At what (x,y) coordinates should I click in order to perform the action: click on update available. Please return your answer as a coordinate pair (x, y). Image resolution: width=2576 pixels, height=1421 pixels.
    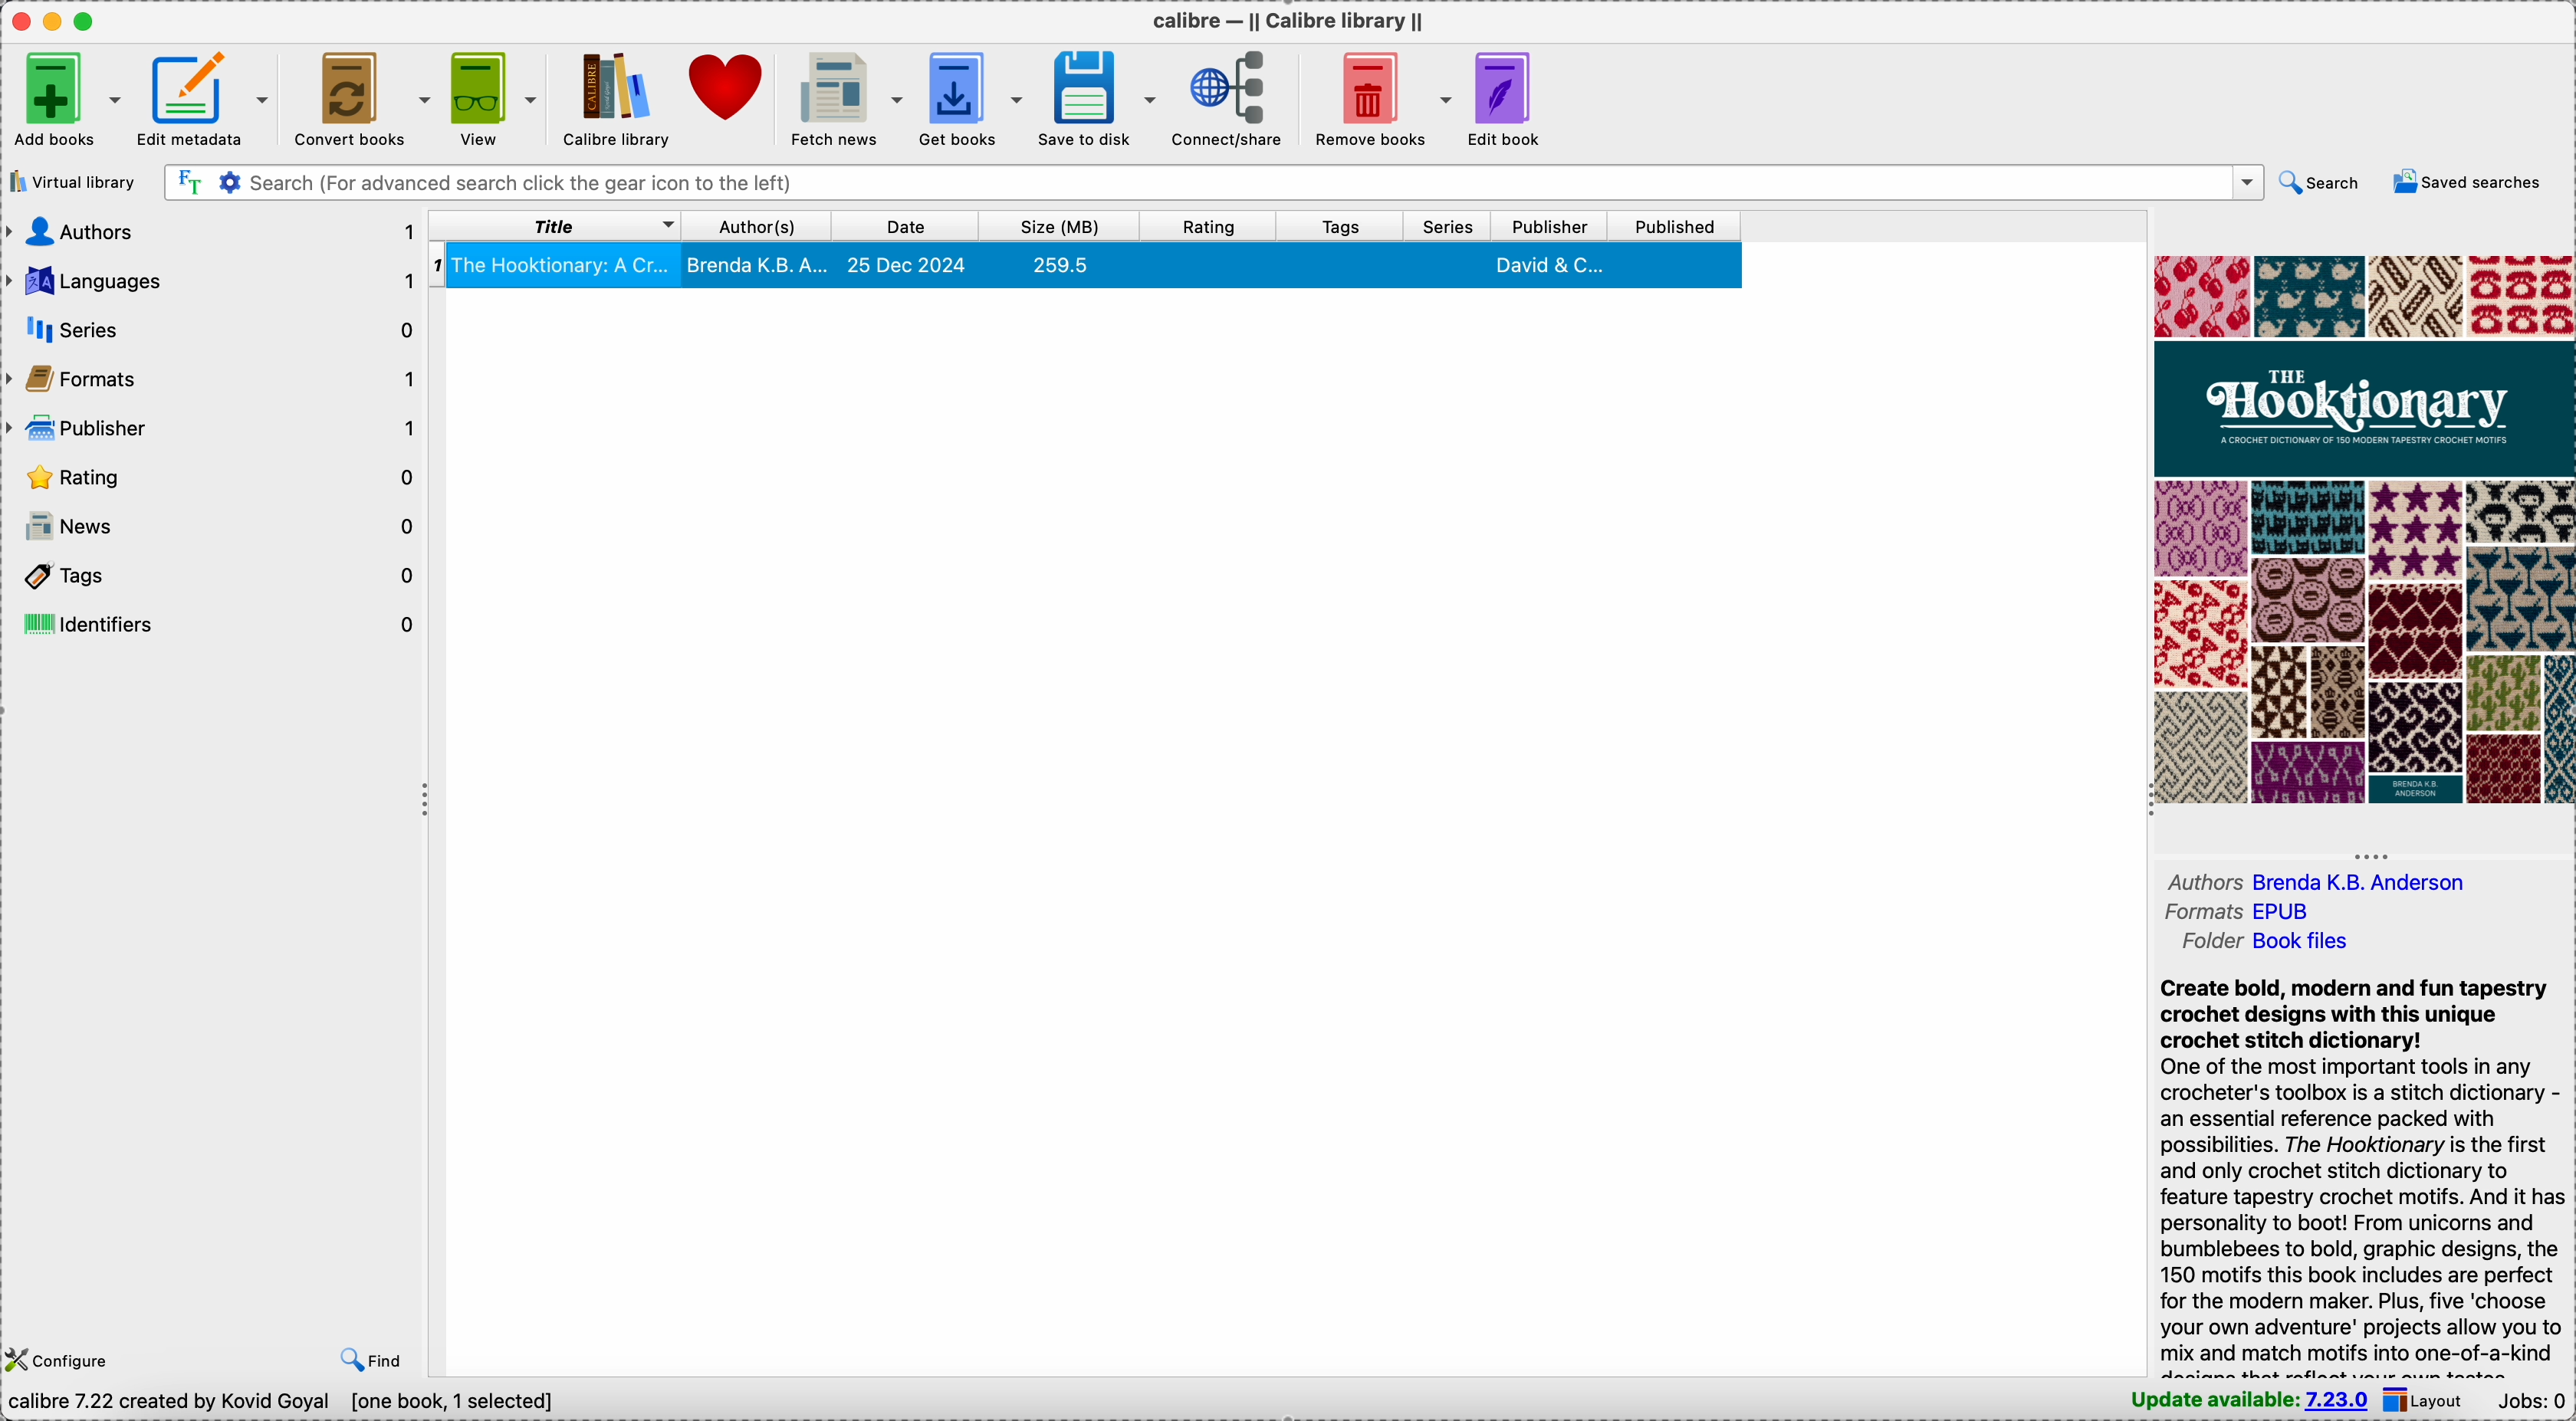
    Looking at the image, I should click on (2243, 1403).